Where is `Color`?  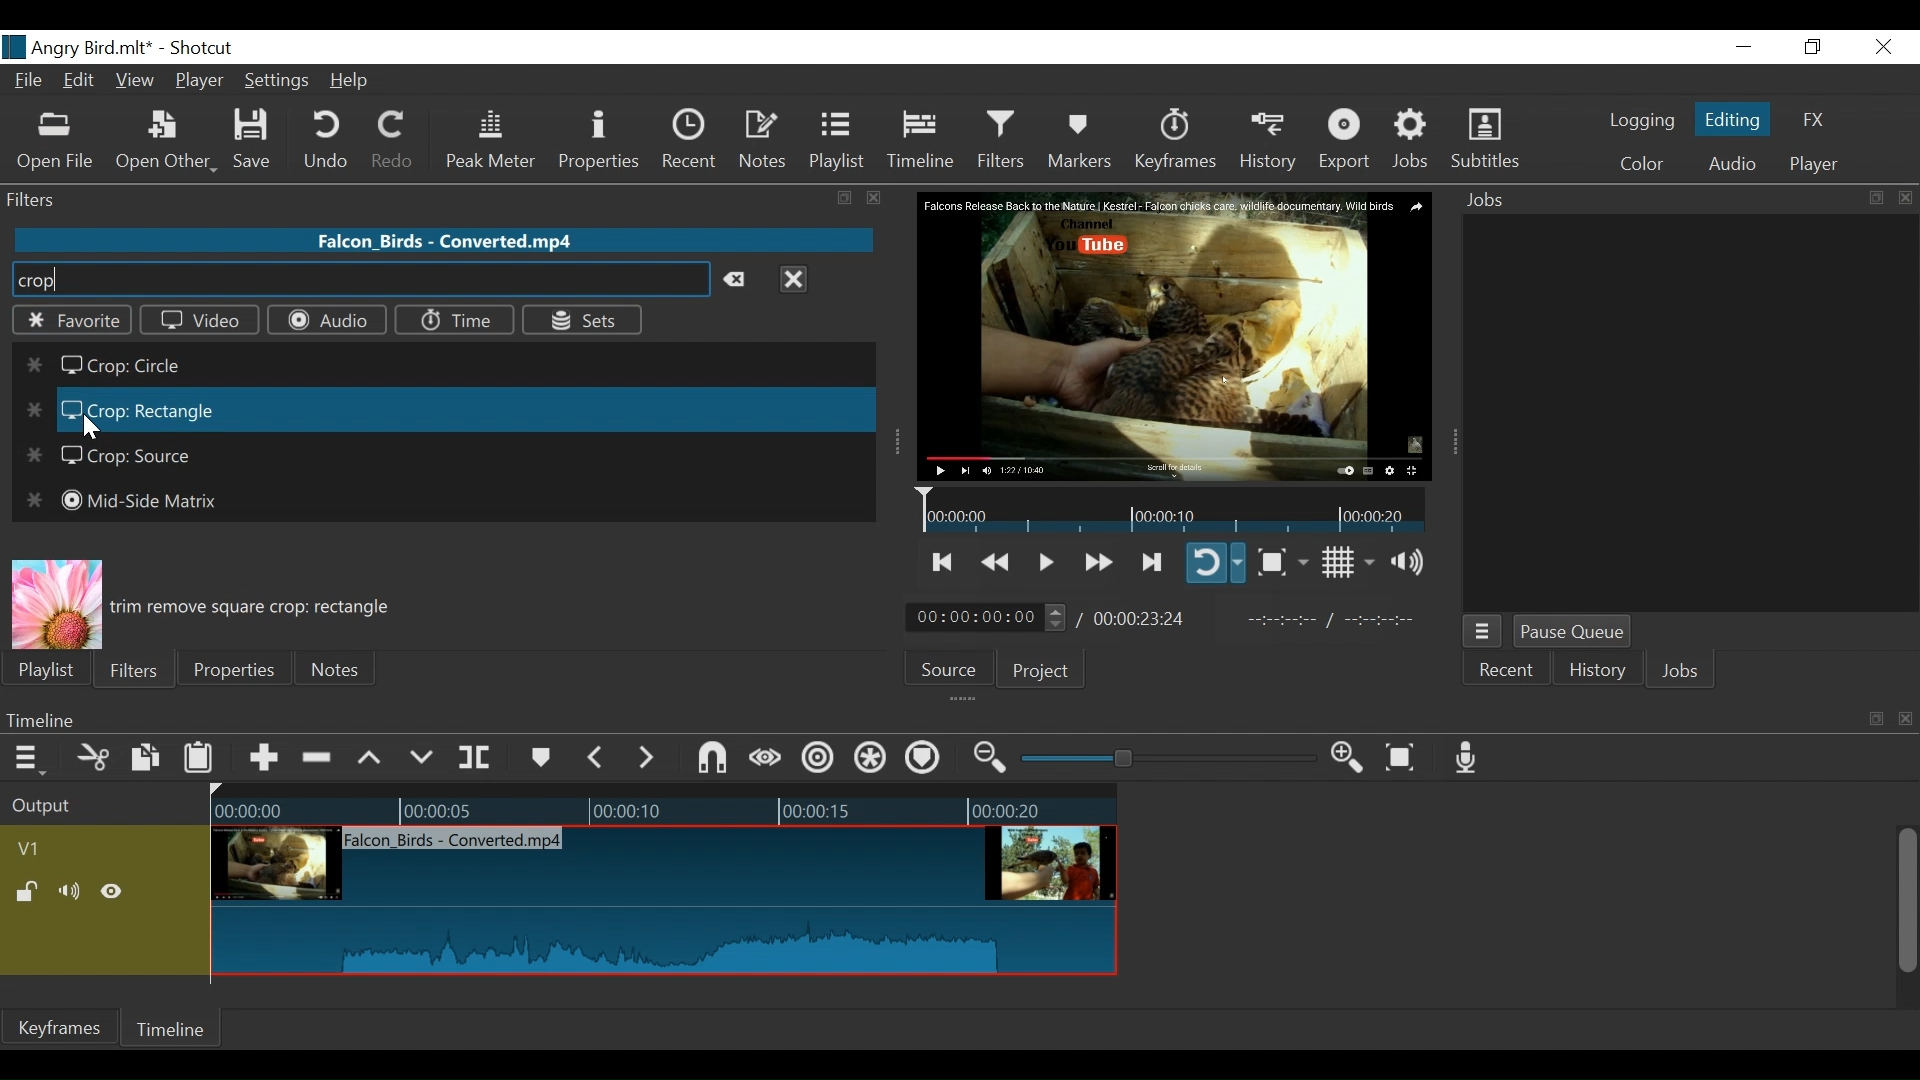 Color is located at coordinates (1637, 164).